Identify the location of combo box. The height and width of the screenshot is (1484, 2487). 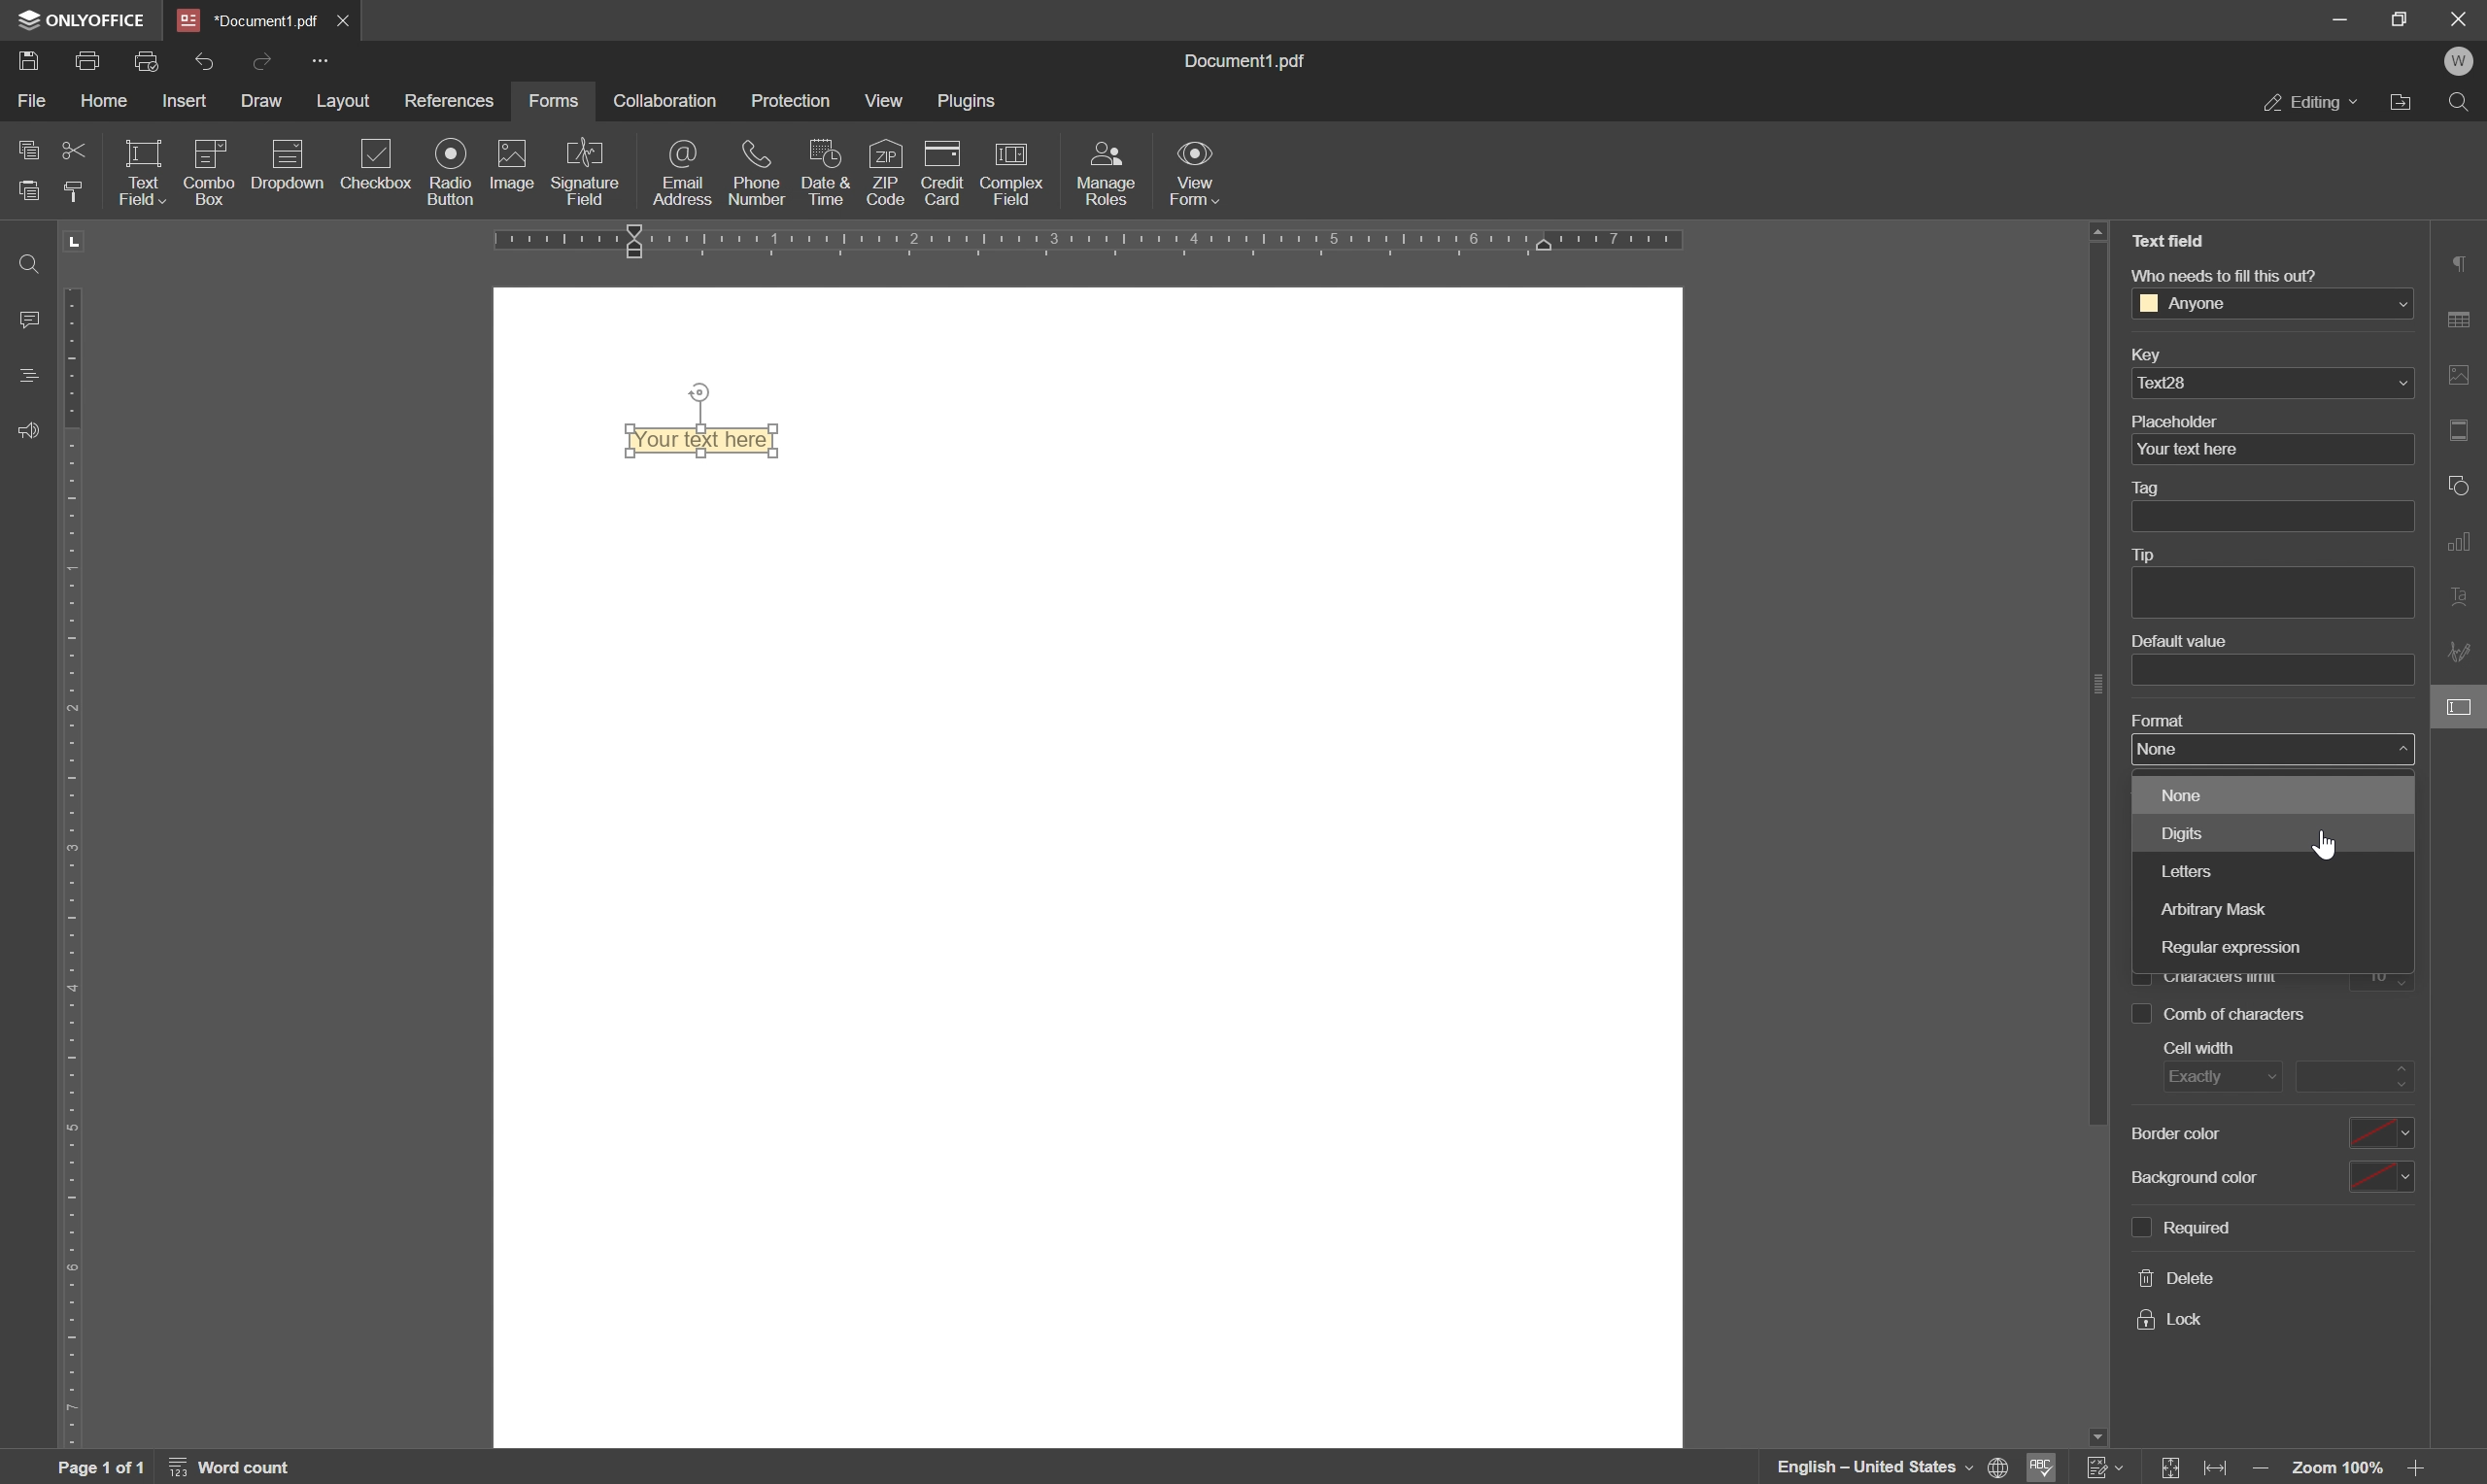
(209, 193).